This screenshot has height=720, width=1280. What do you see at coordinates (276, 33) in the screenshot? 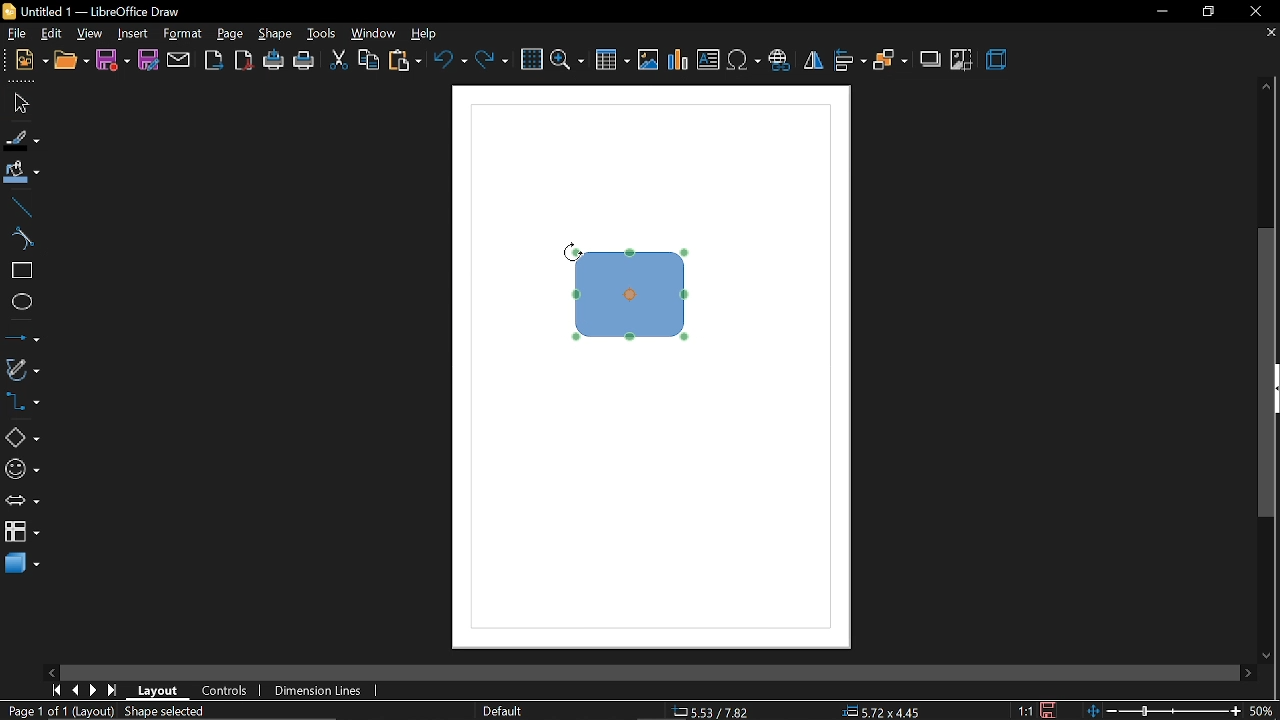
I see `shape` at bounding box center [276, 33].